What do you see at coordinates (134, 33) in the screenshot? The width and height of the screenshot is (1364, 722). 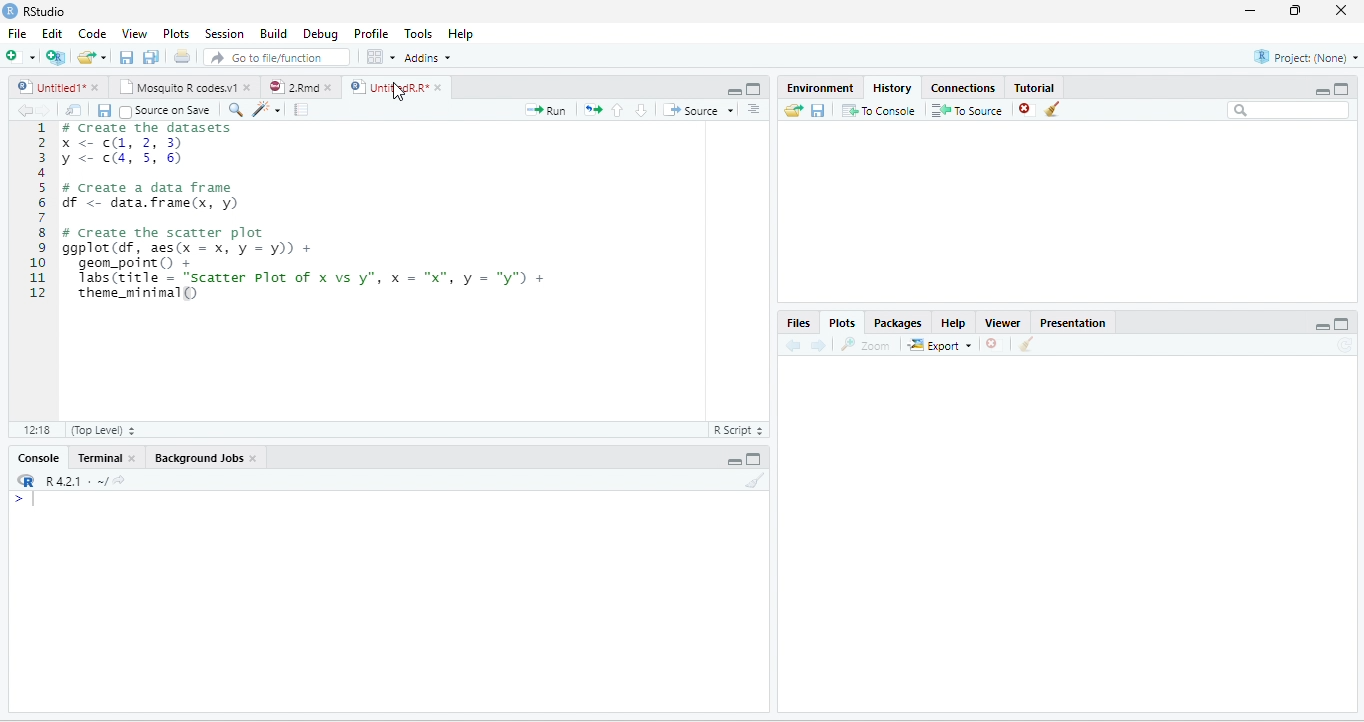 I see `View` at bounding box center [134, 33].